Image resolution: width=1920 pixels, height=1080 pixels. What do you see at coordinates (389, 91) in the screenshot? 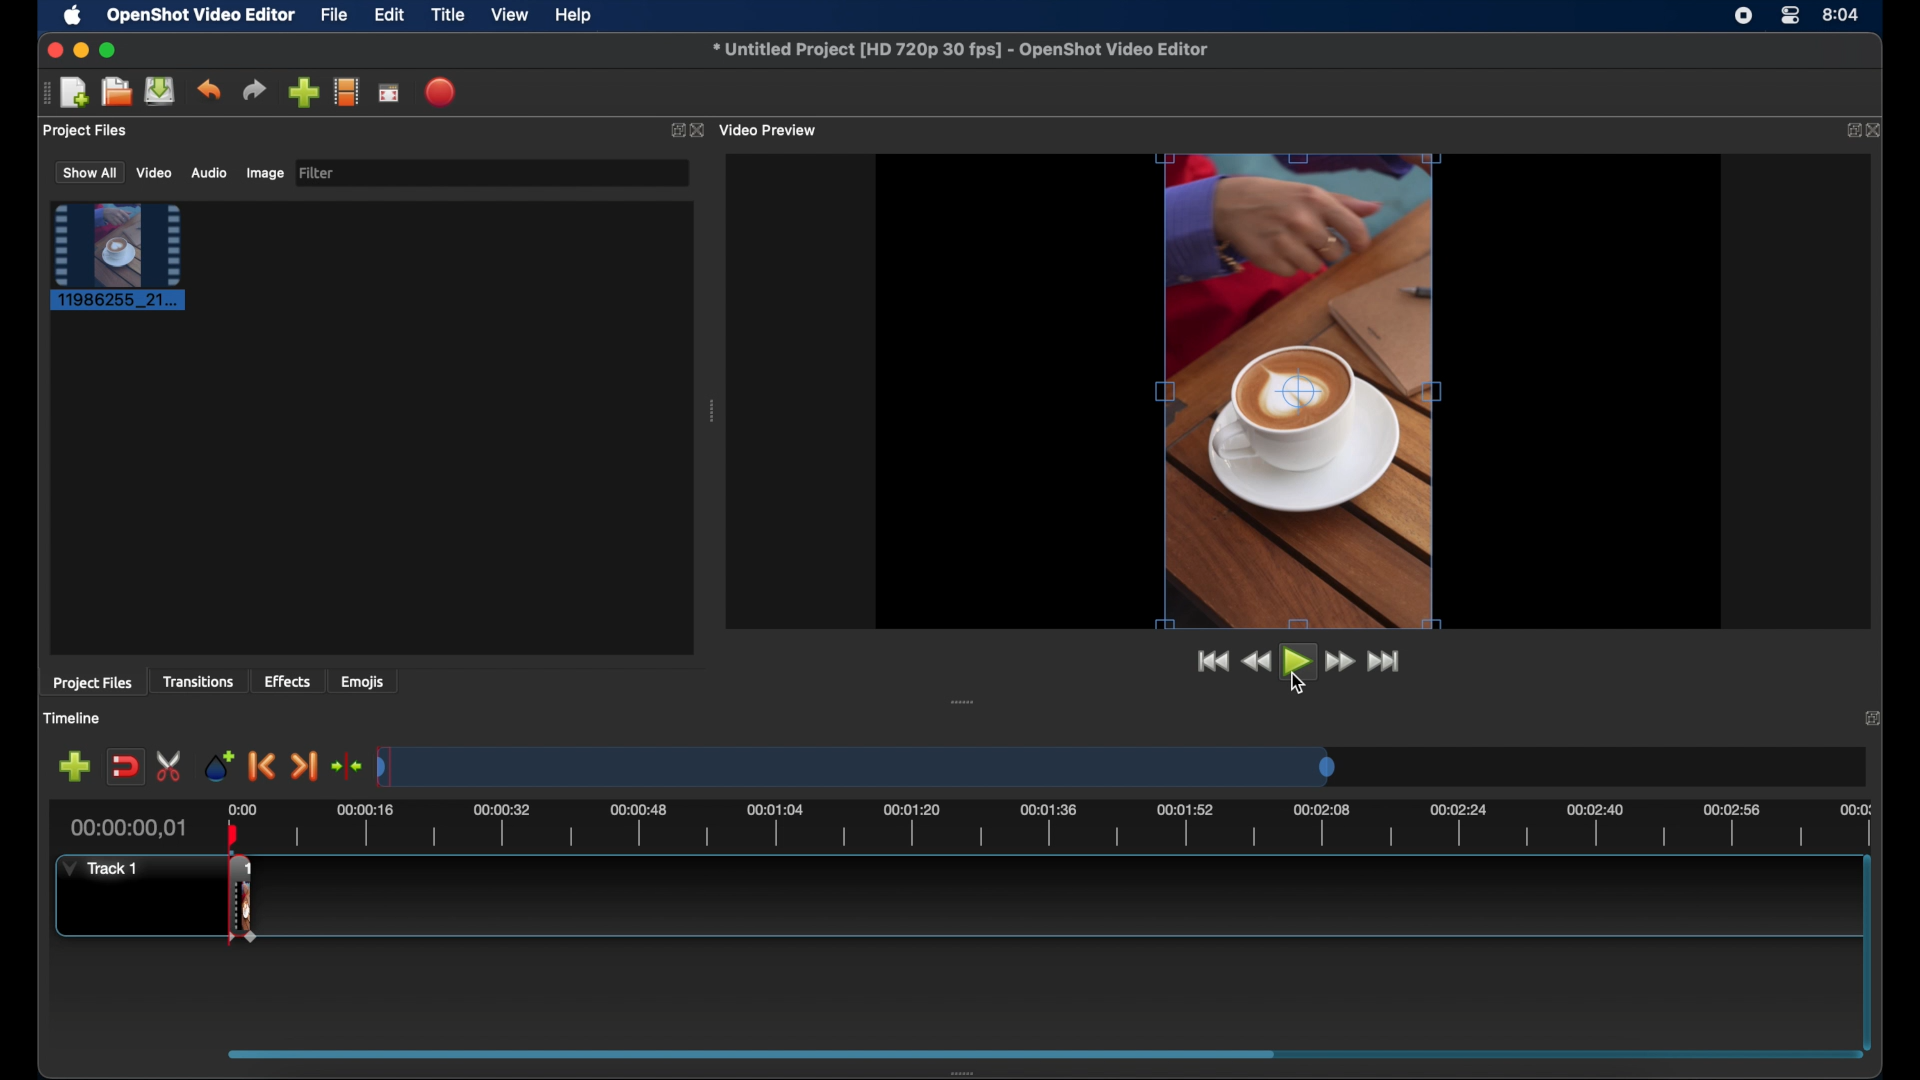
I see `full screen` at bounding box center [389, 91].